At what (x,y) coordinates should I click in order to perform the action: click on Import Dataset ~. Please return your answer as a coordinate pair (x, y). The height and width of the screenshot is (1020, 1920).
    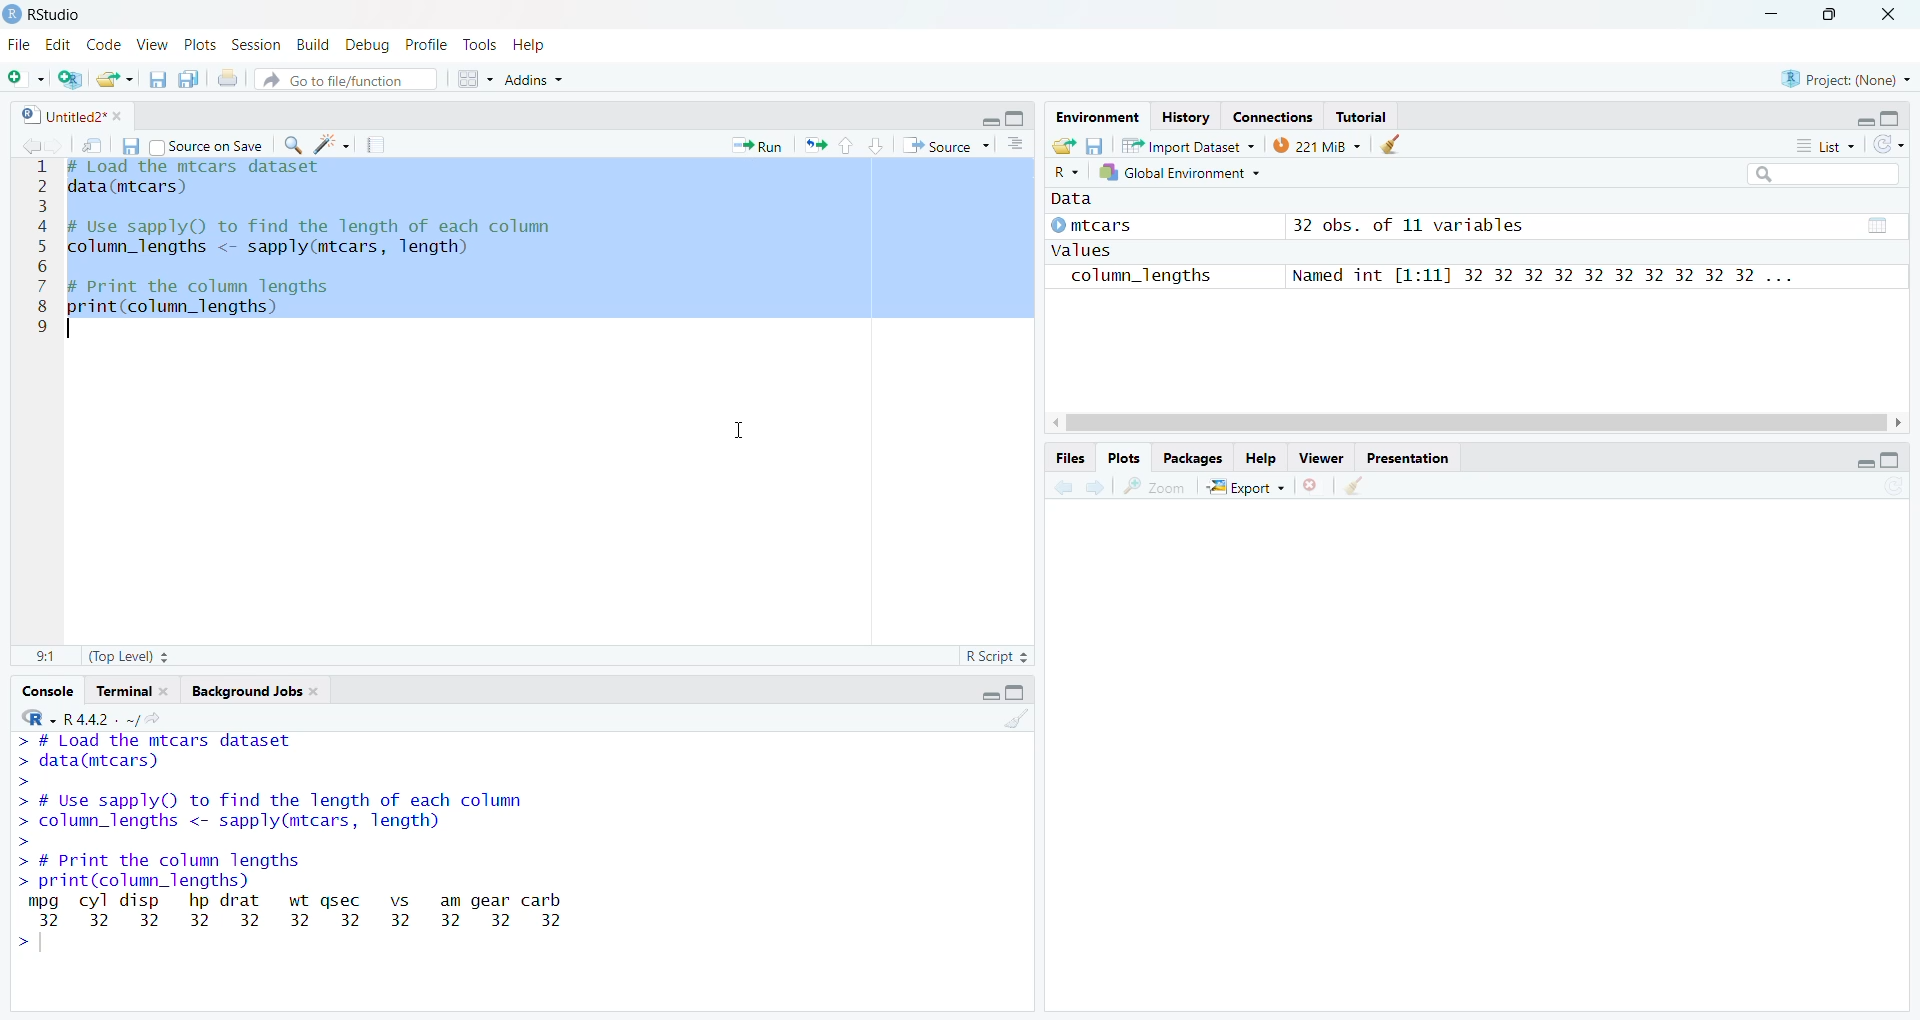
    Looking at the image, I should click on (1188, 145).